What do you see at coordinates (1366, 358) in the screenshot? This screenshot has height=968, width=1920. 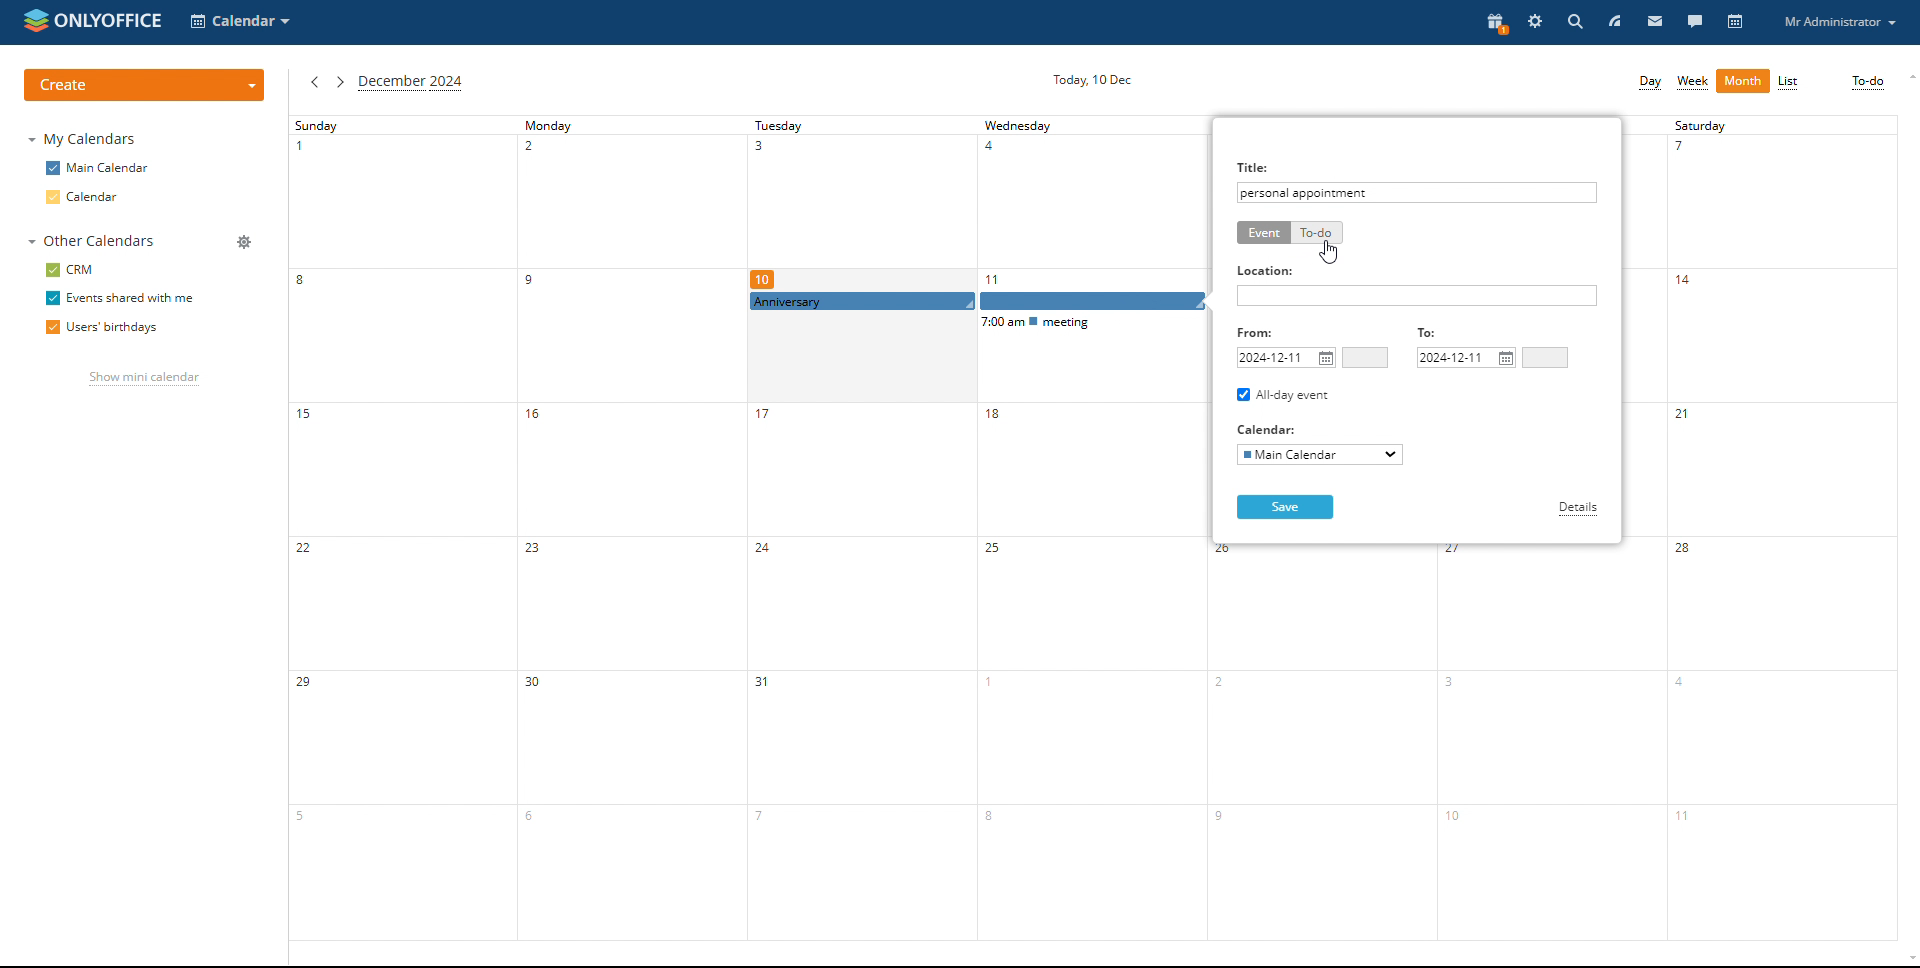 I see `start time` at bounding box center [1366, 358].